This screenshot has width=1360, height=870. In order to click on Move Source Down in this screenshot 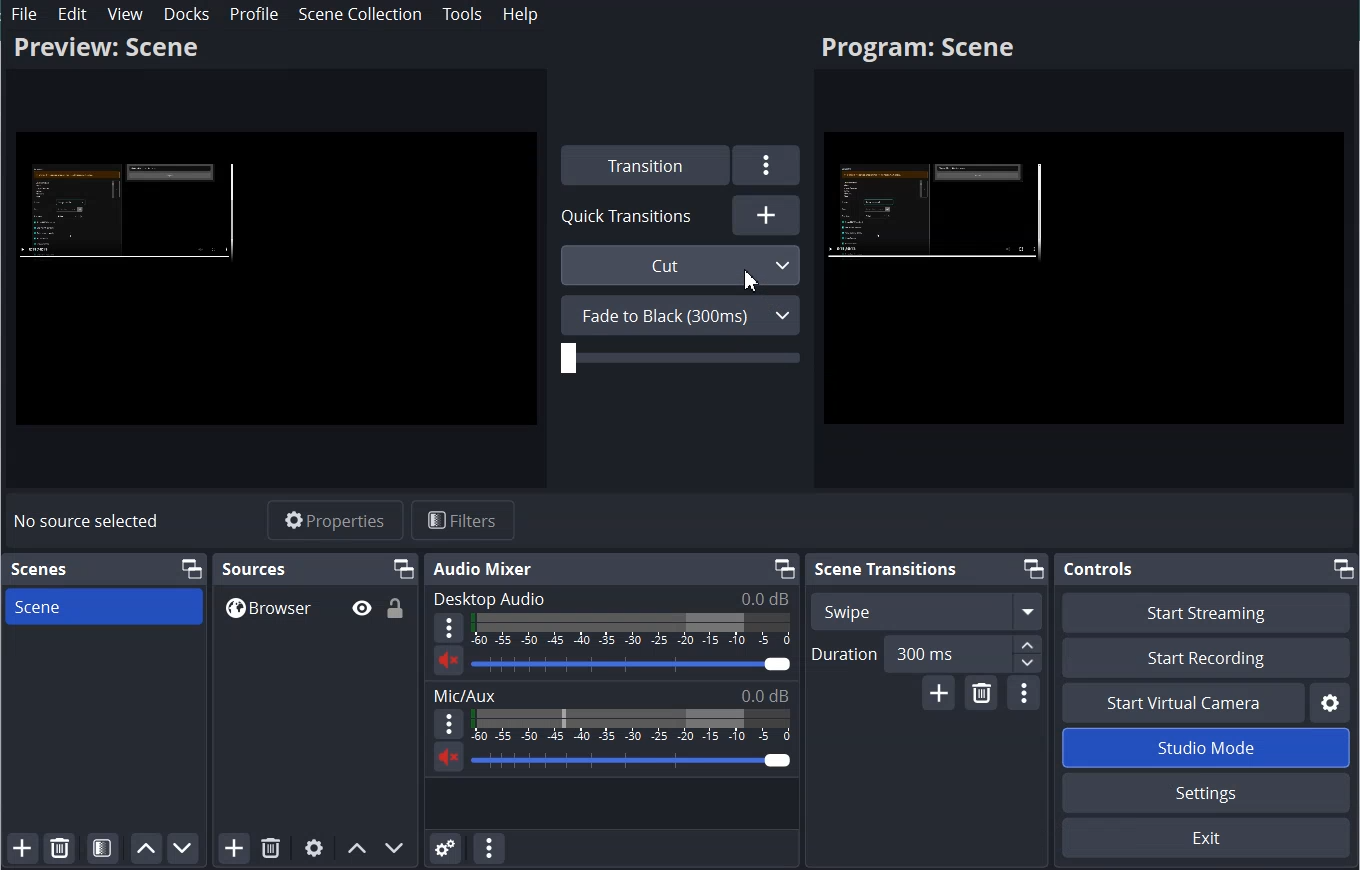, I will do `click(395, 848)`.